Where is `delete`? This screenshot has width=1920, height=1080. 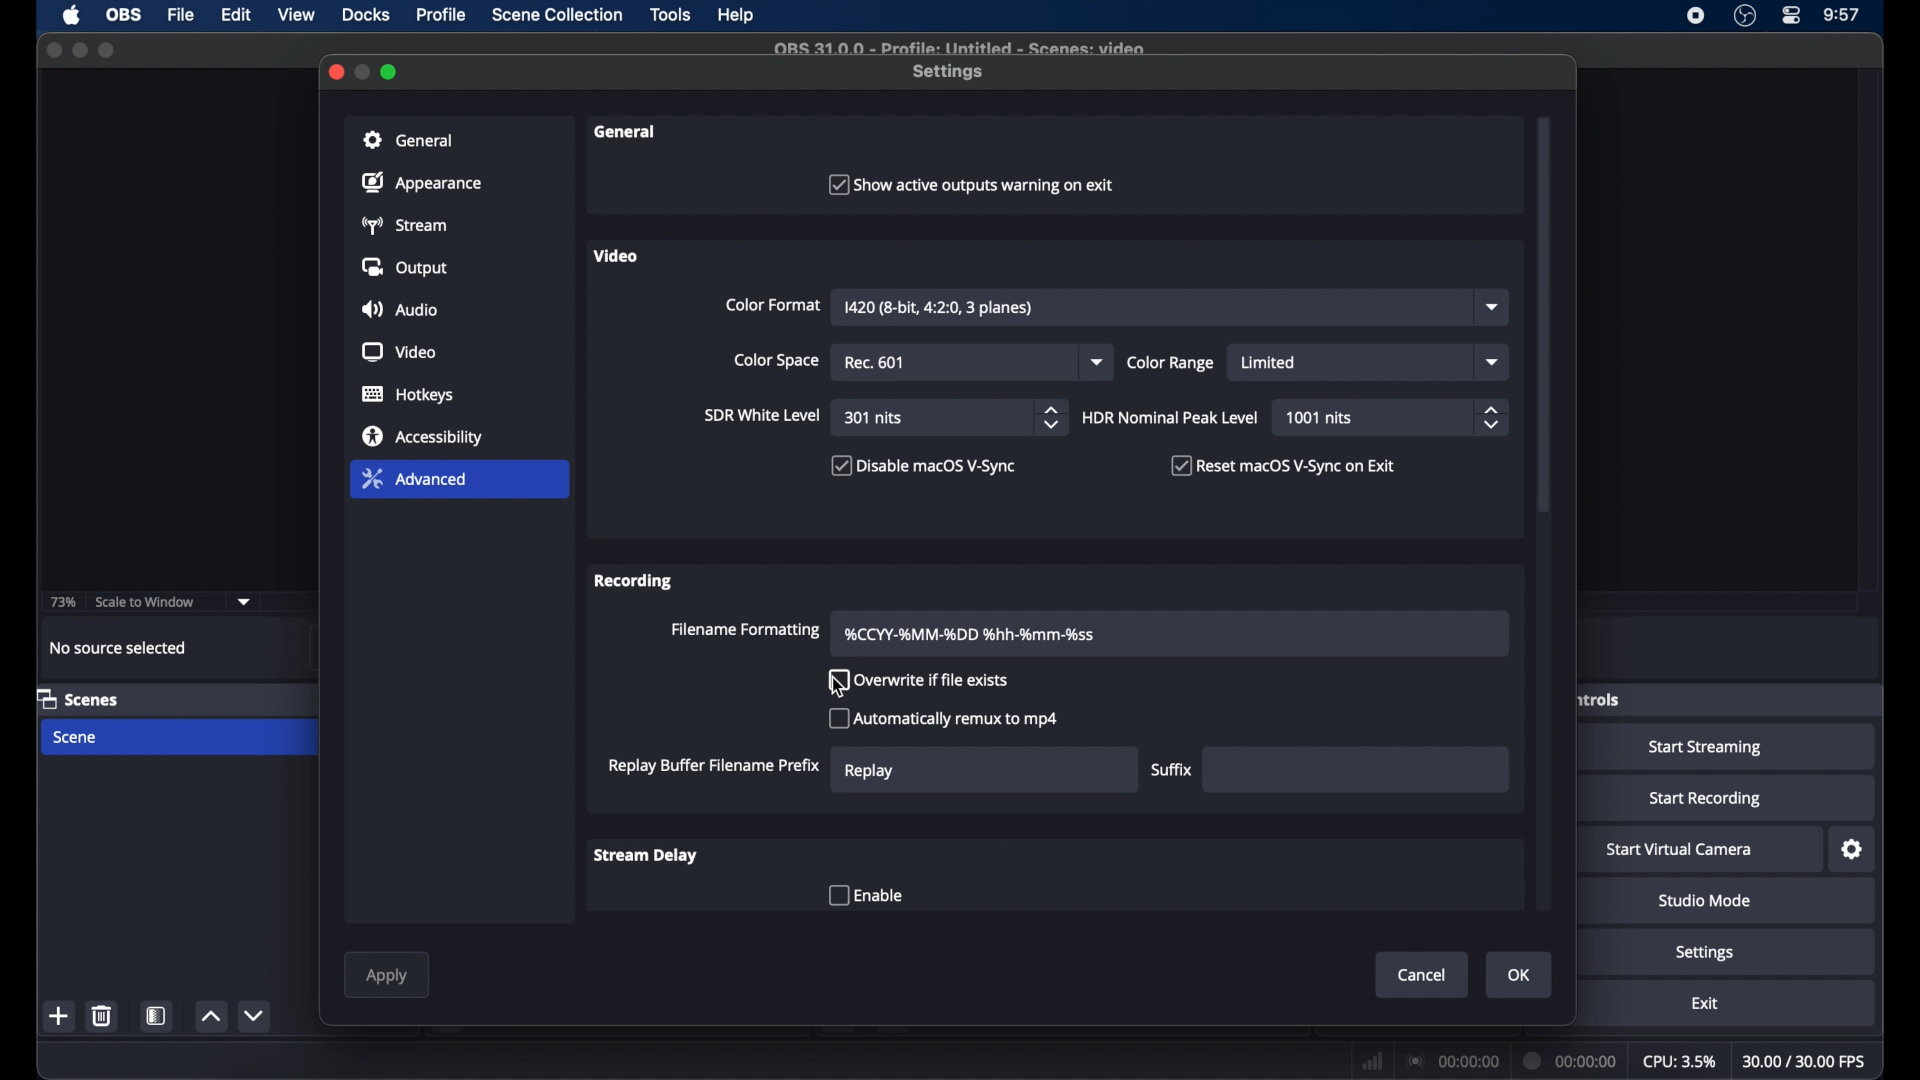 delete is located at coordinates (106, 1015).